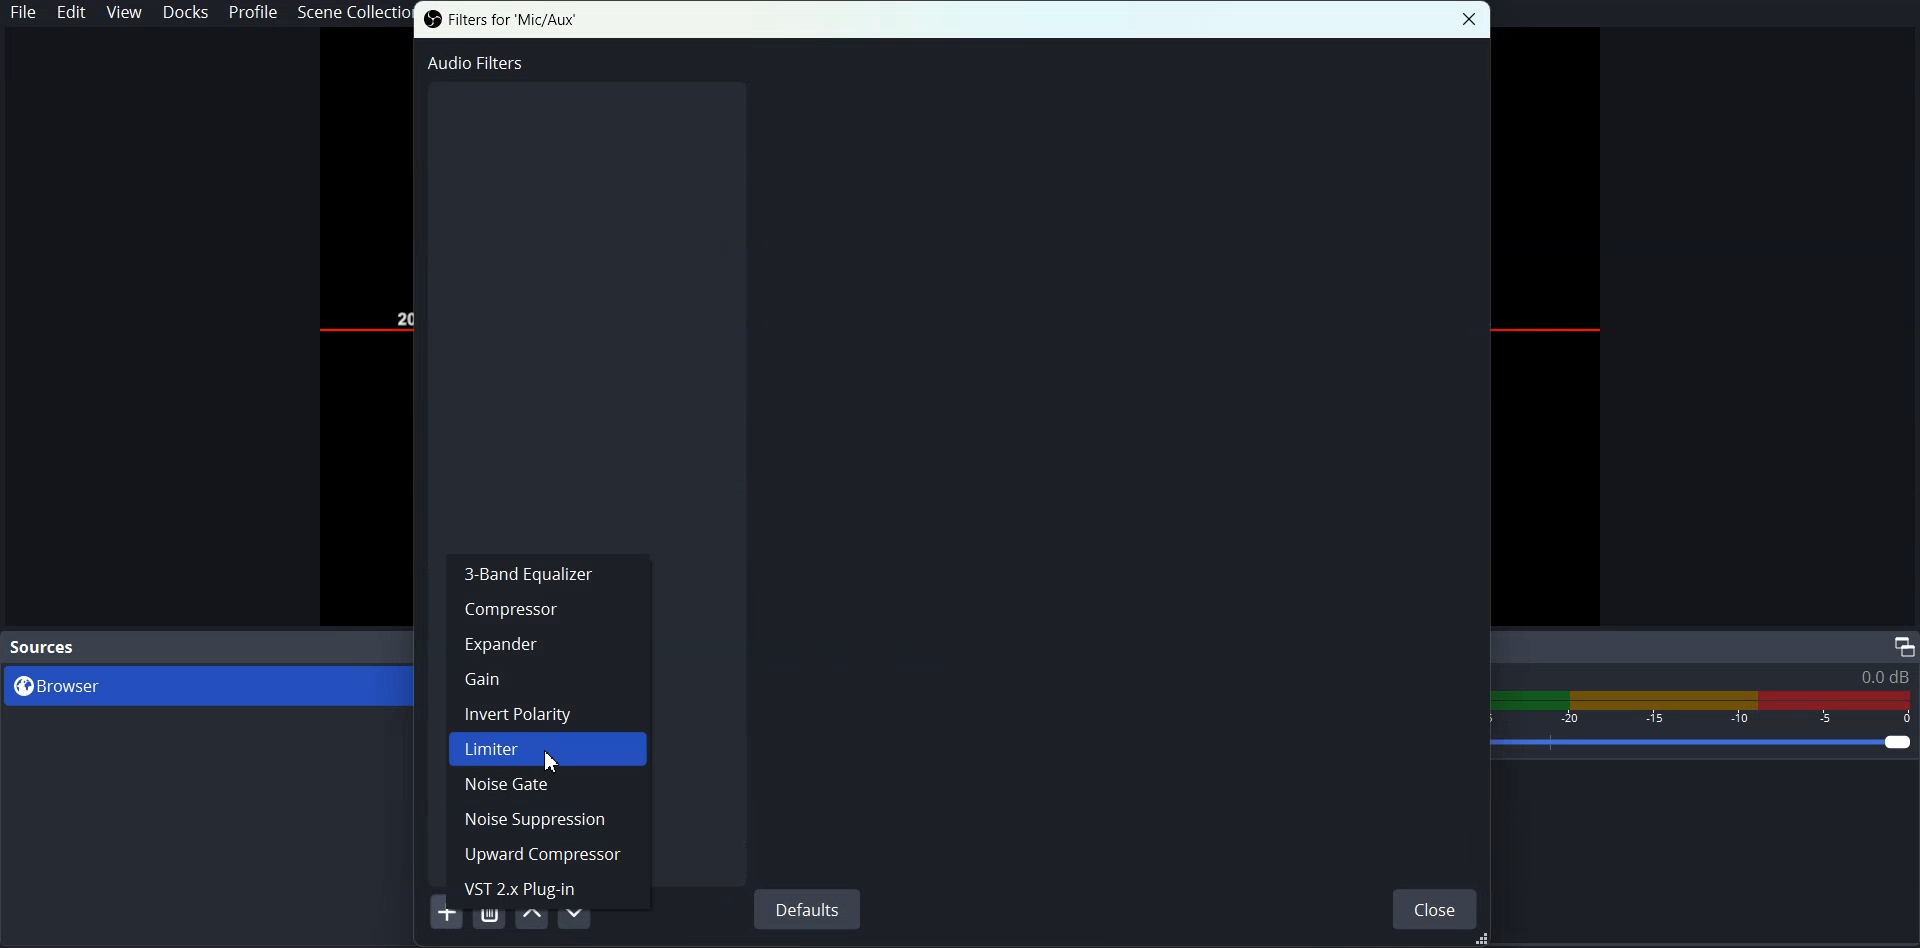  What do you see at coordinates (124, 13) in the screenshot?
I see `View` at bounding box center [124, 13].